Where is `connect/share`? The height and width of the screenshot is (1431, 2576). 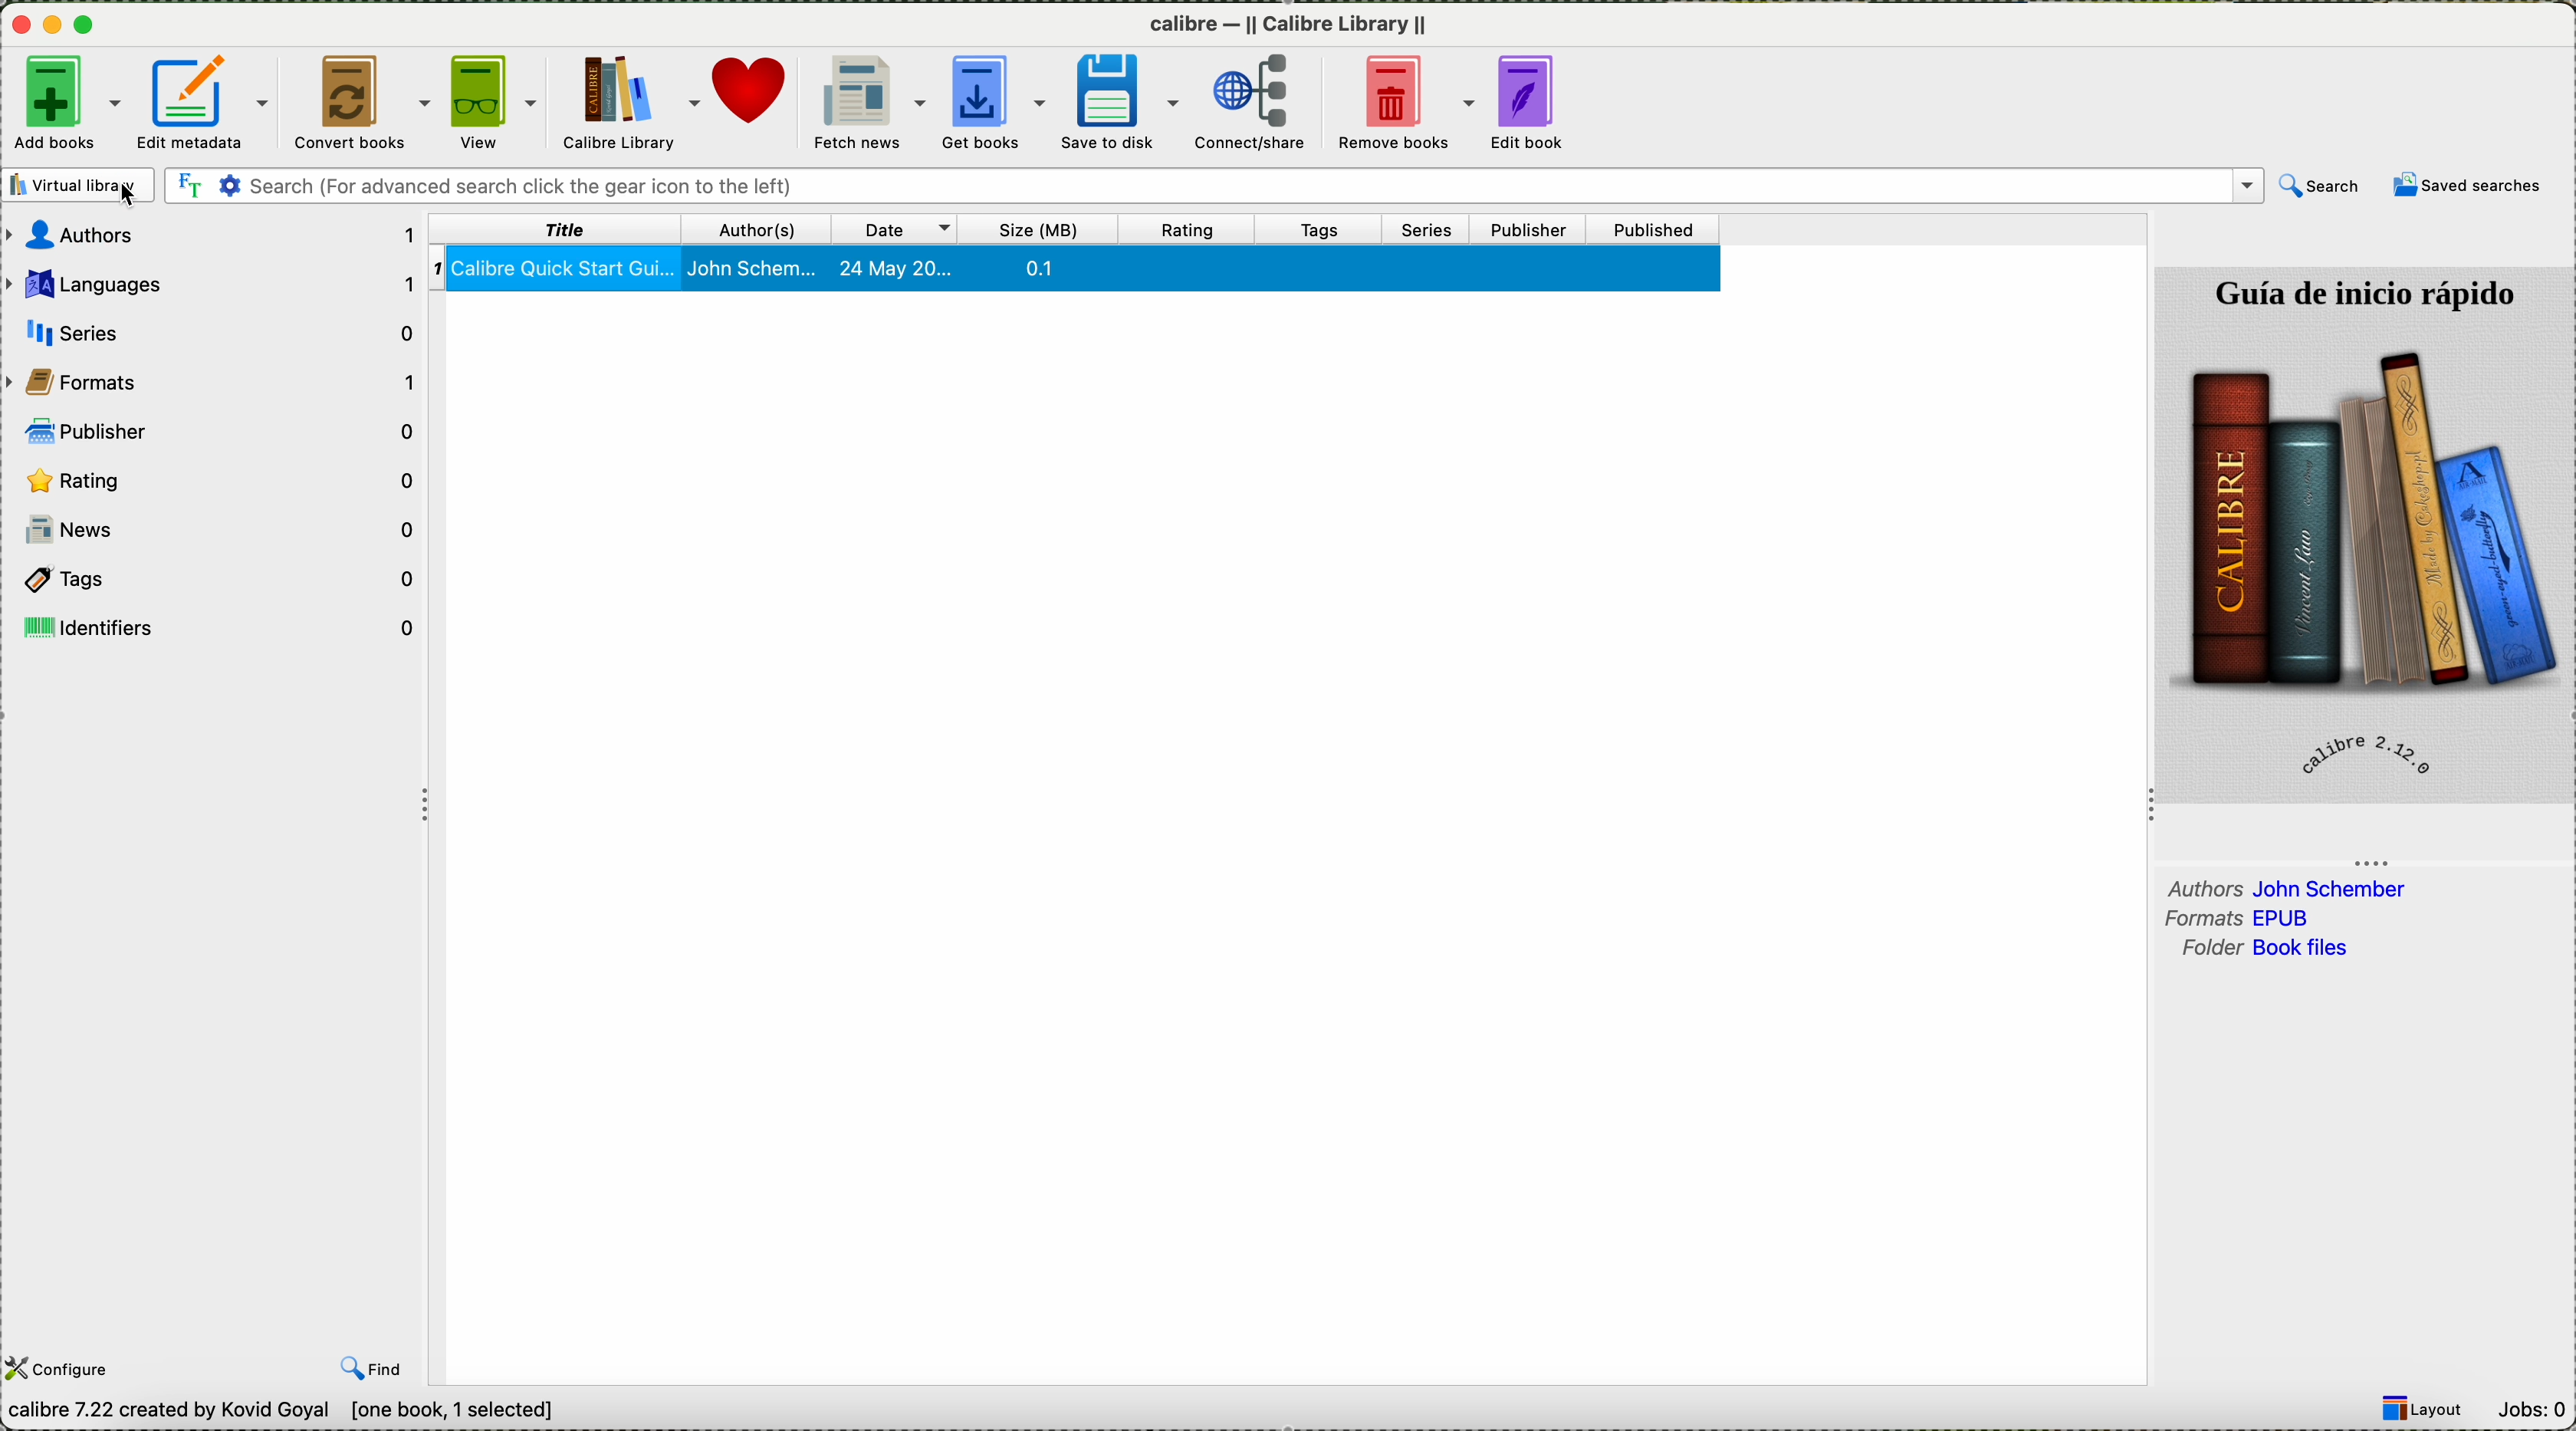 connect/share is located at coordinates (1265, 105).